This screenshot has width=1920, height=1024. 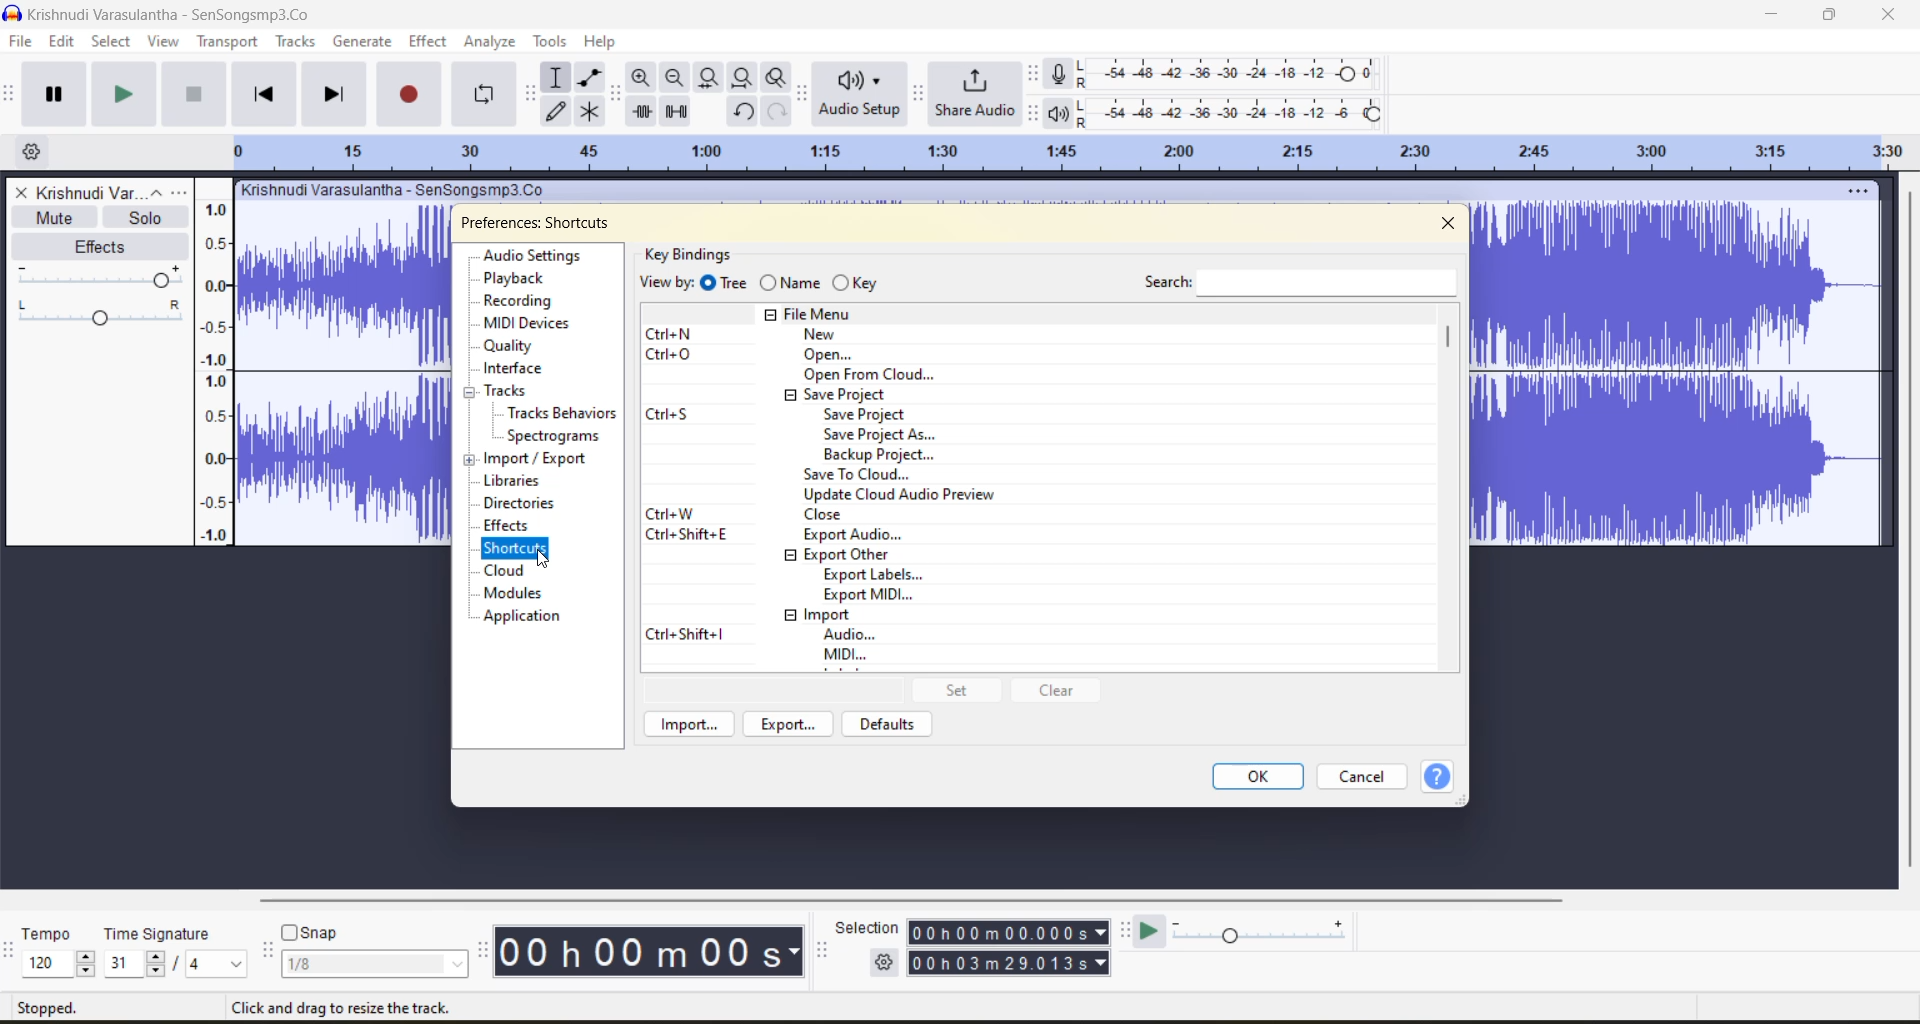 I want to click on cursor, so click(x=535, y=553).